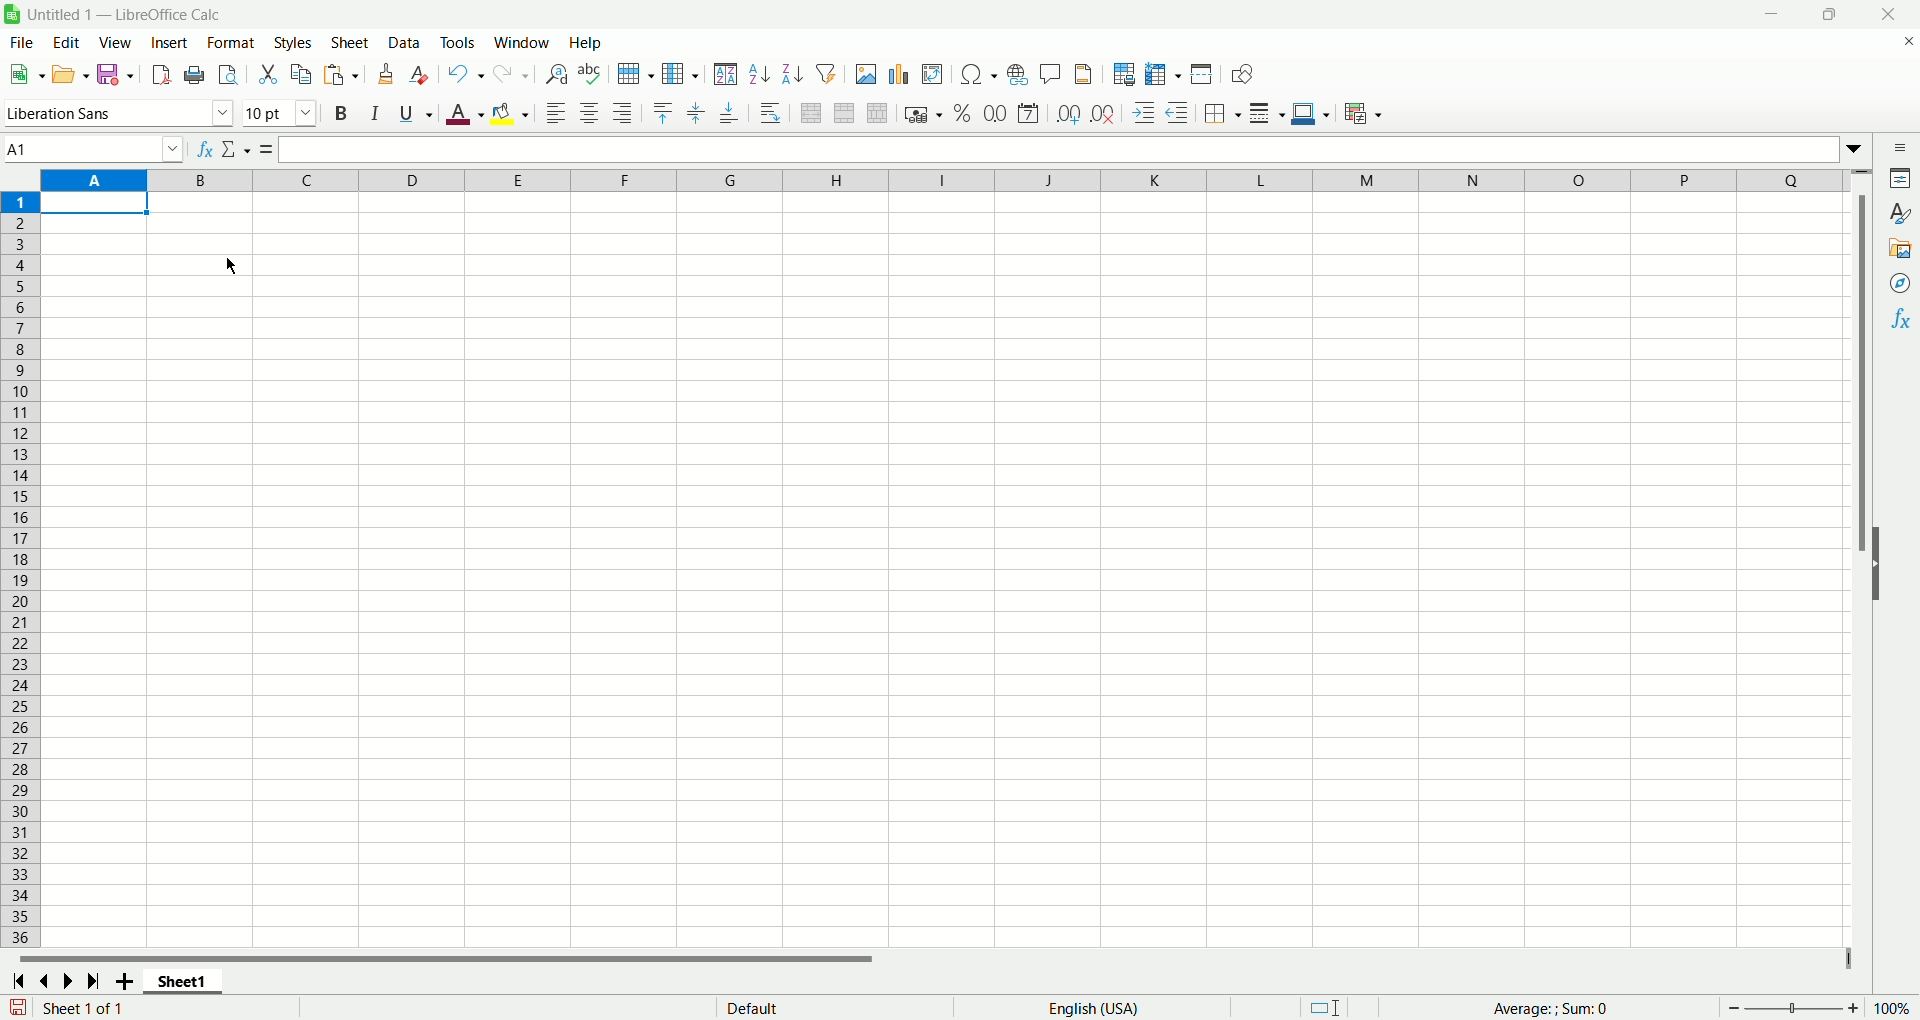 This screenshot has width=1920, height=1020. Describe the element at coordinates (462, 43) in the screenshot. I see `tools` at that location.